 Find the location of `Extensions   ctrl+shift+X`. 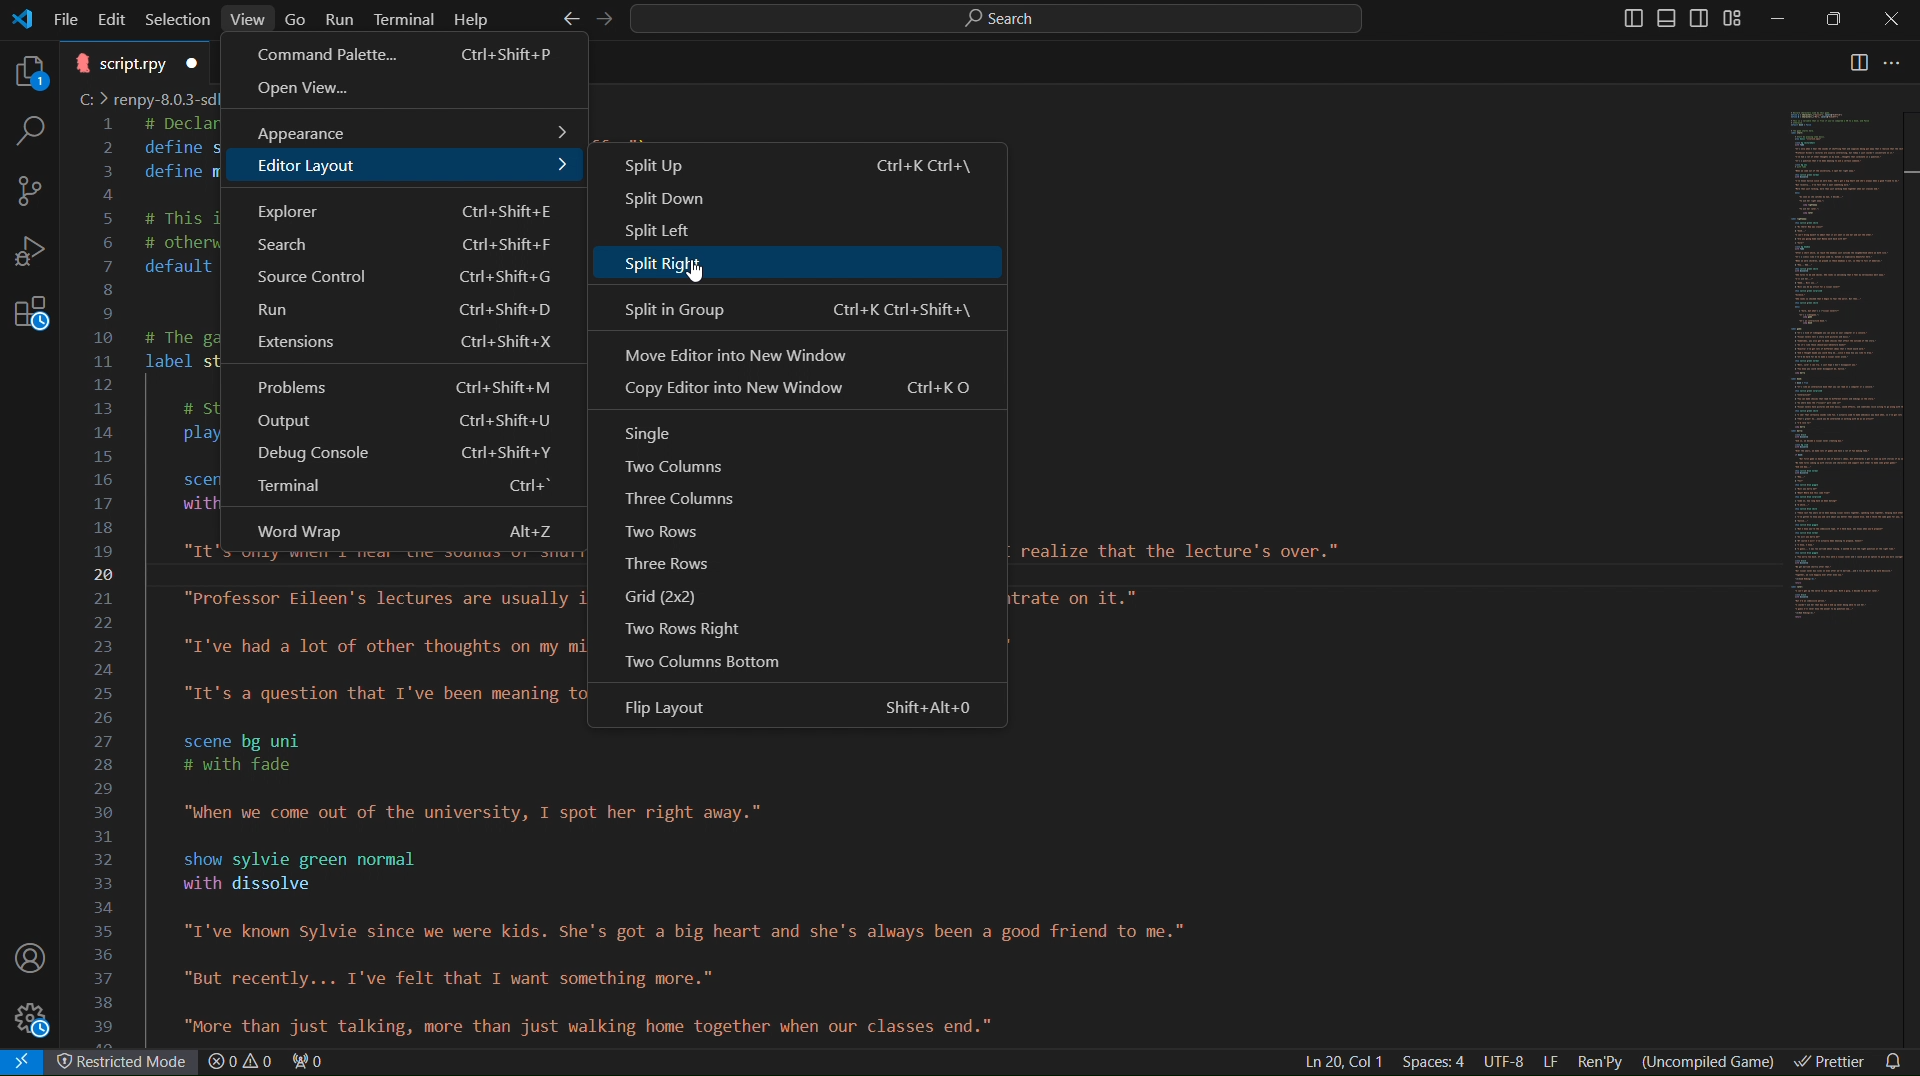

Extensions   ctrl+shift+X is located at coordinates (404, 347).